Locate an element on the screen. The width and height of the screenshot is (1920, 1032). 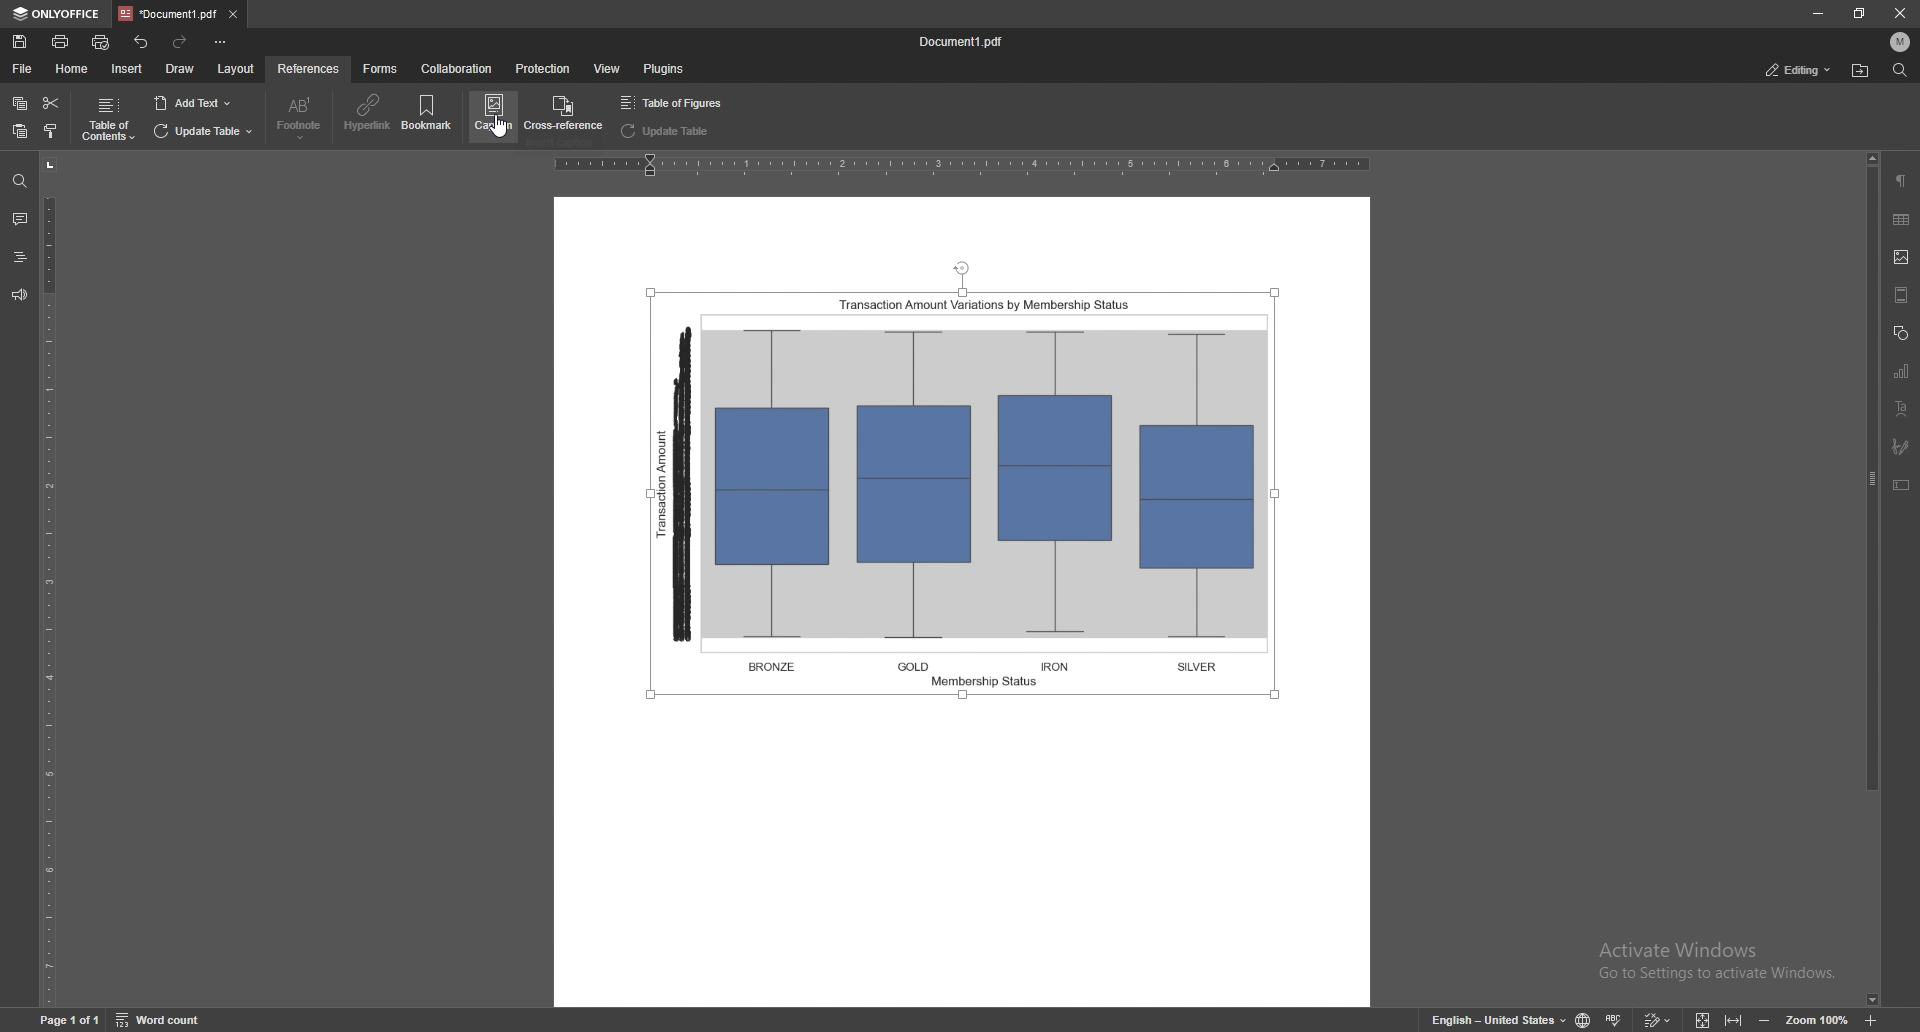
cross references is located at coordinates (561, 114).